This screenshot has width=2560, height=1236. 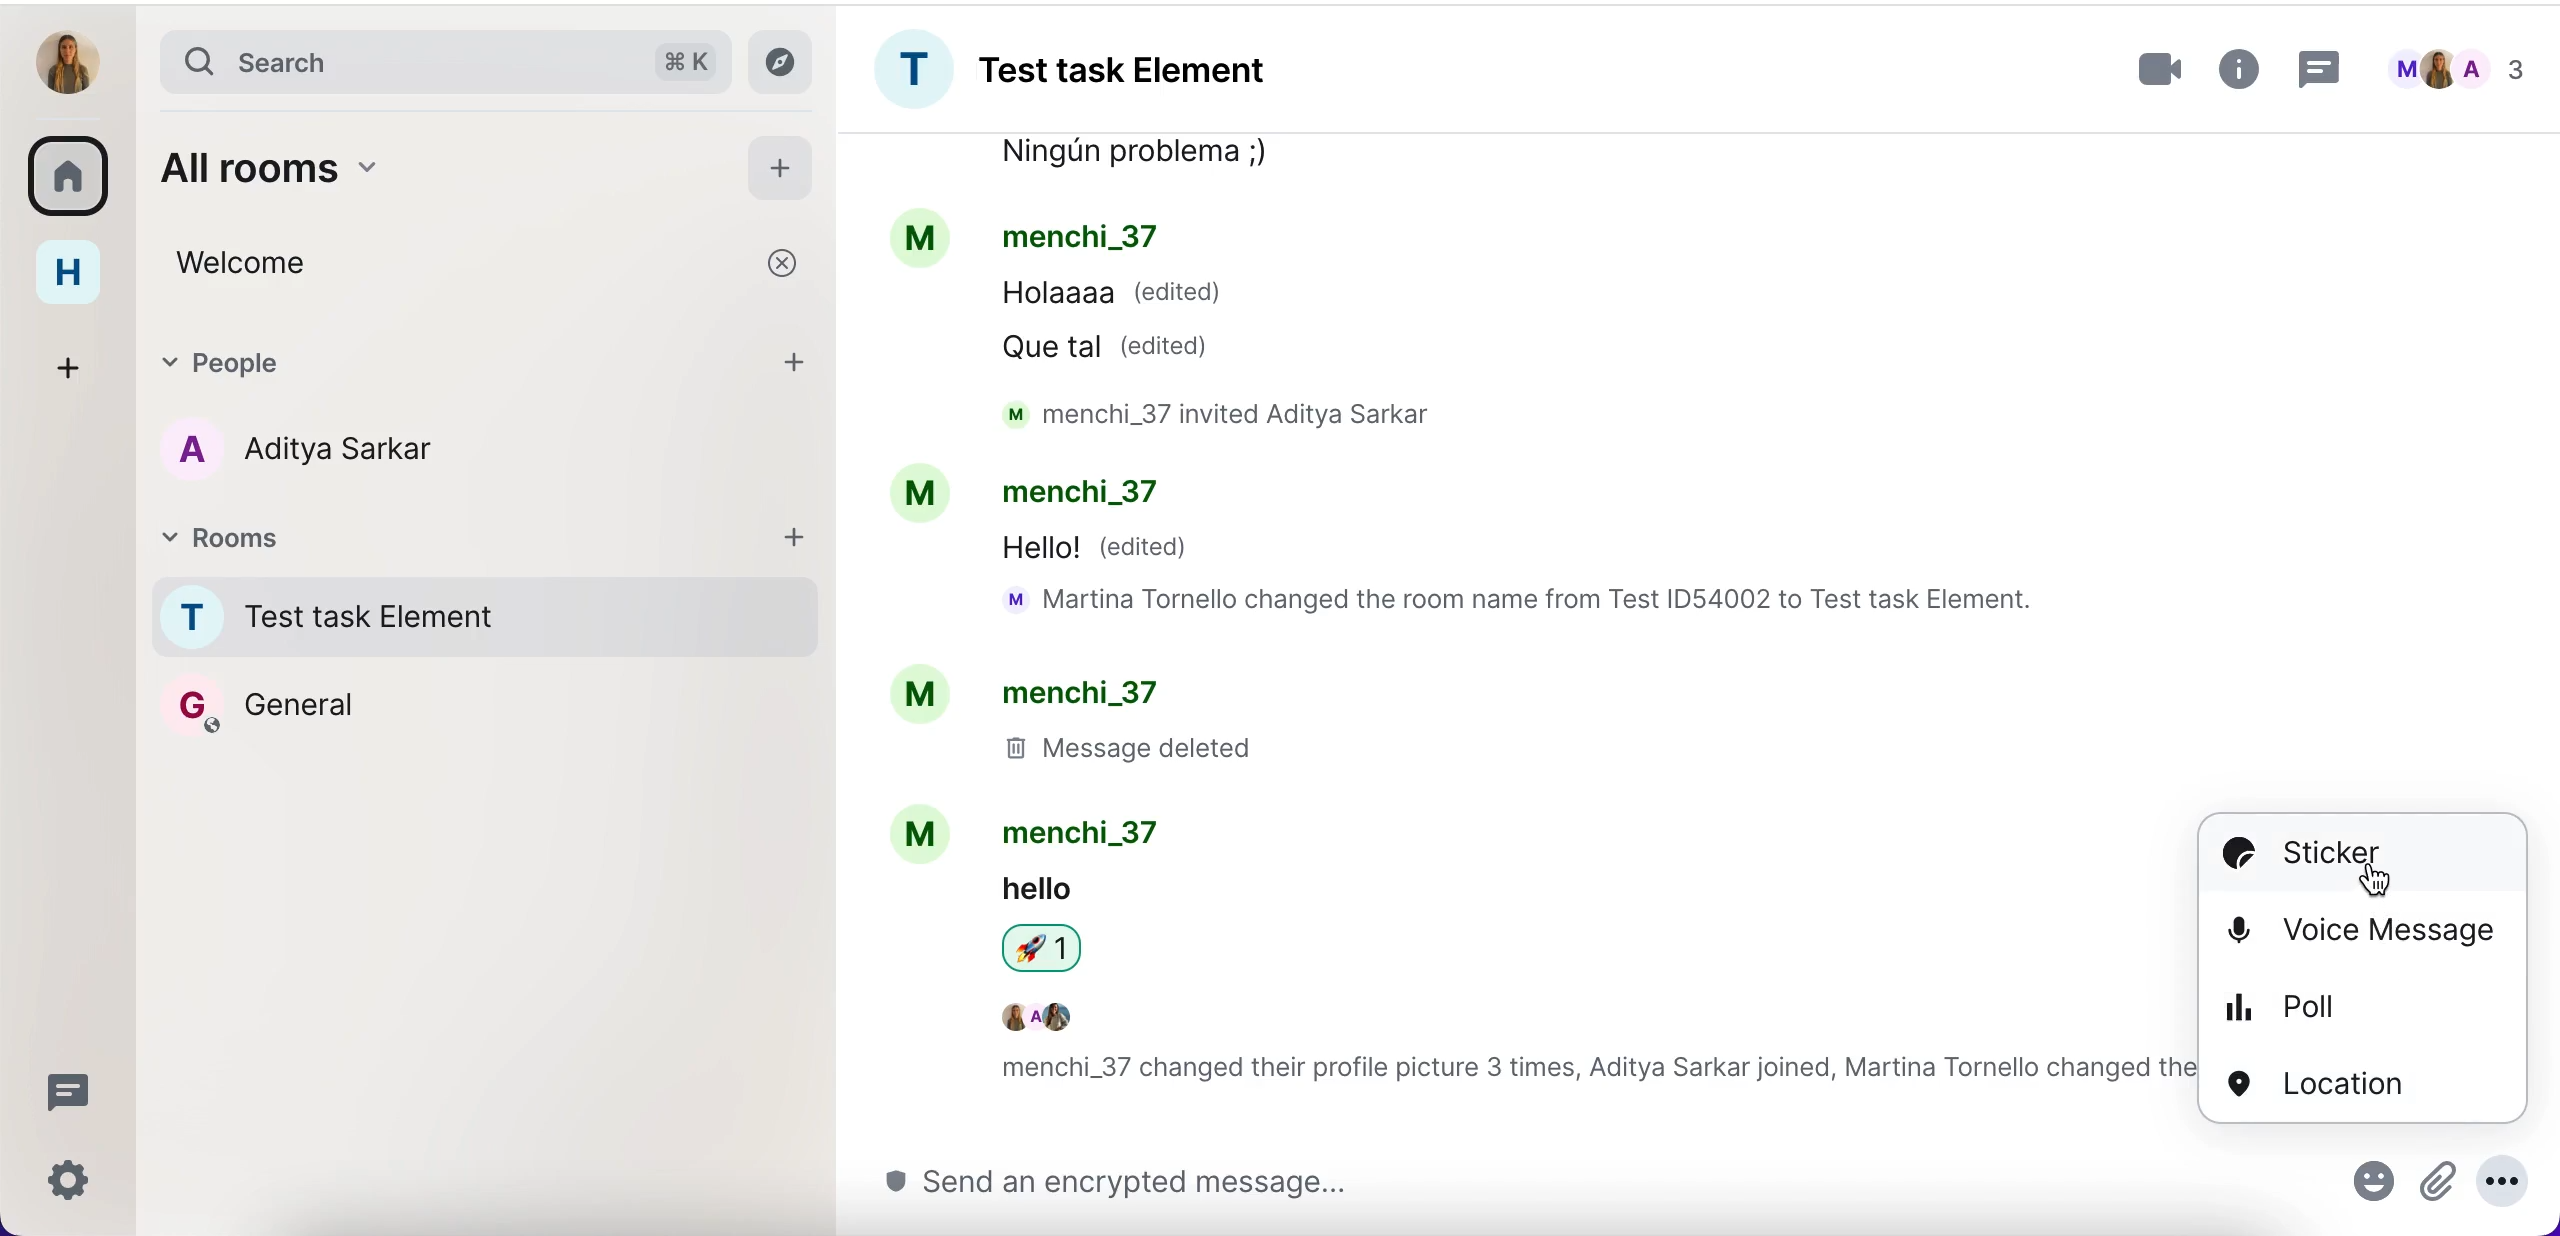 What do you see at coordinates (374, 165) in the screenshot?
I see `all rooms` at bounding box center [374, 165].